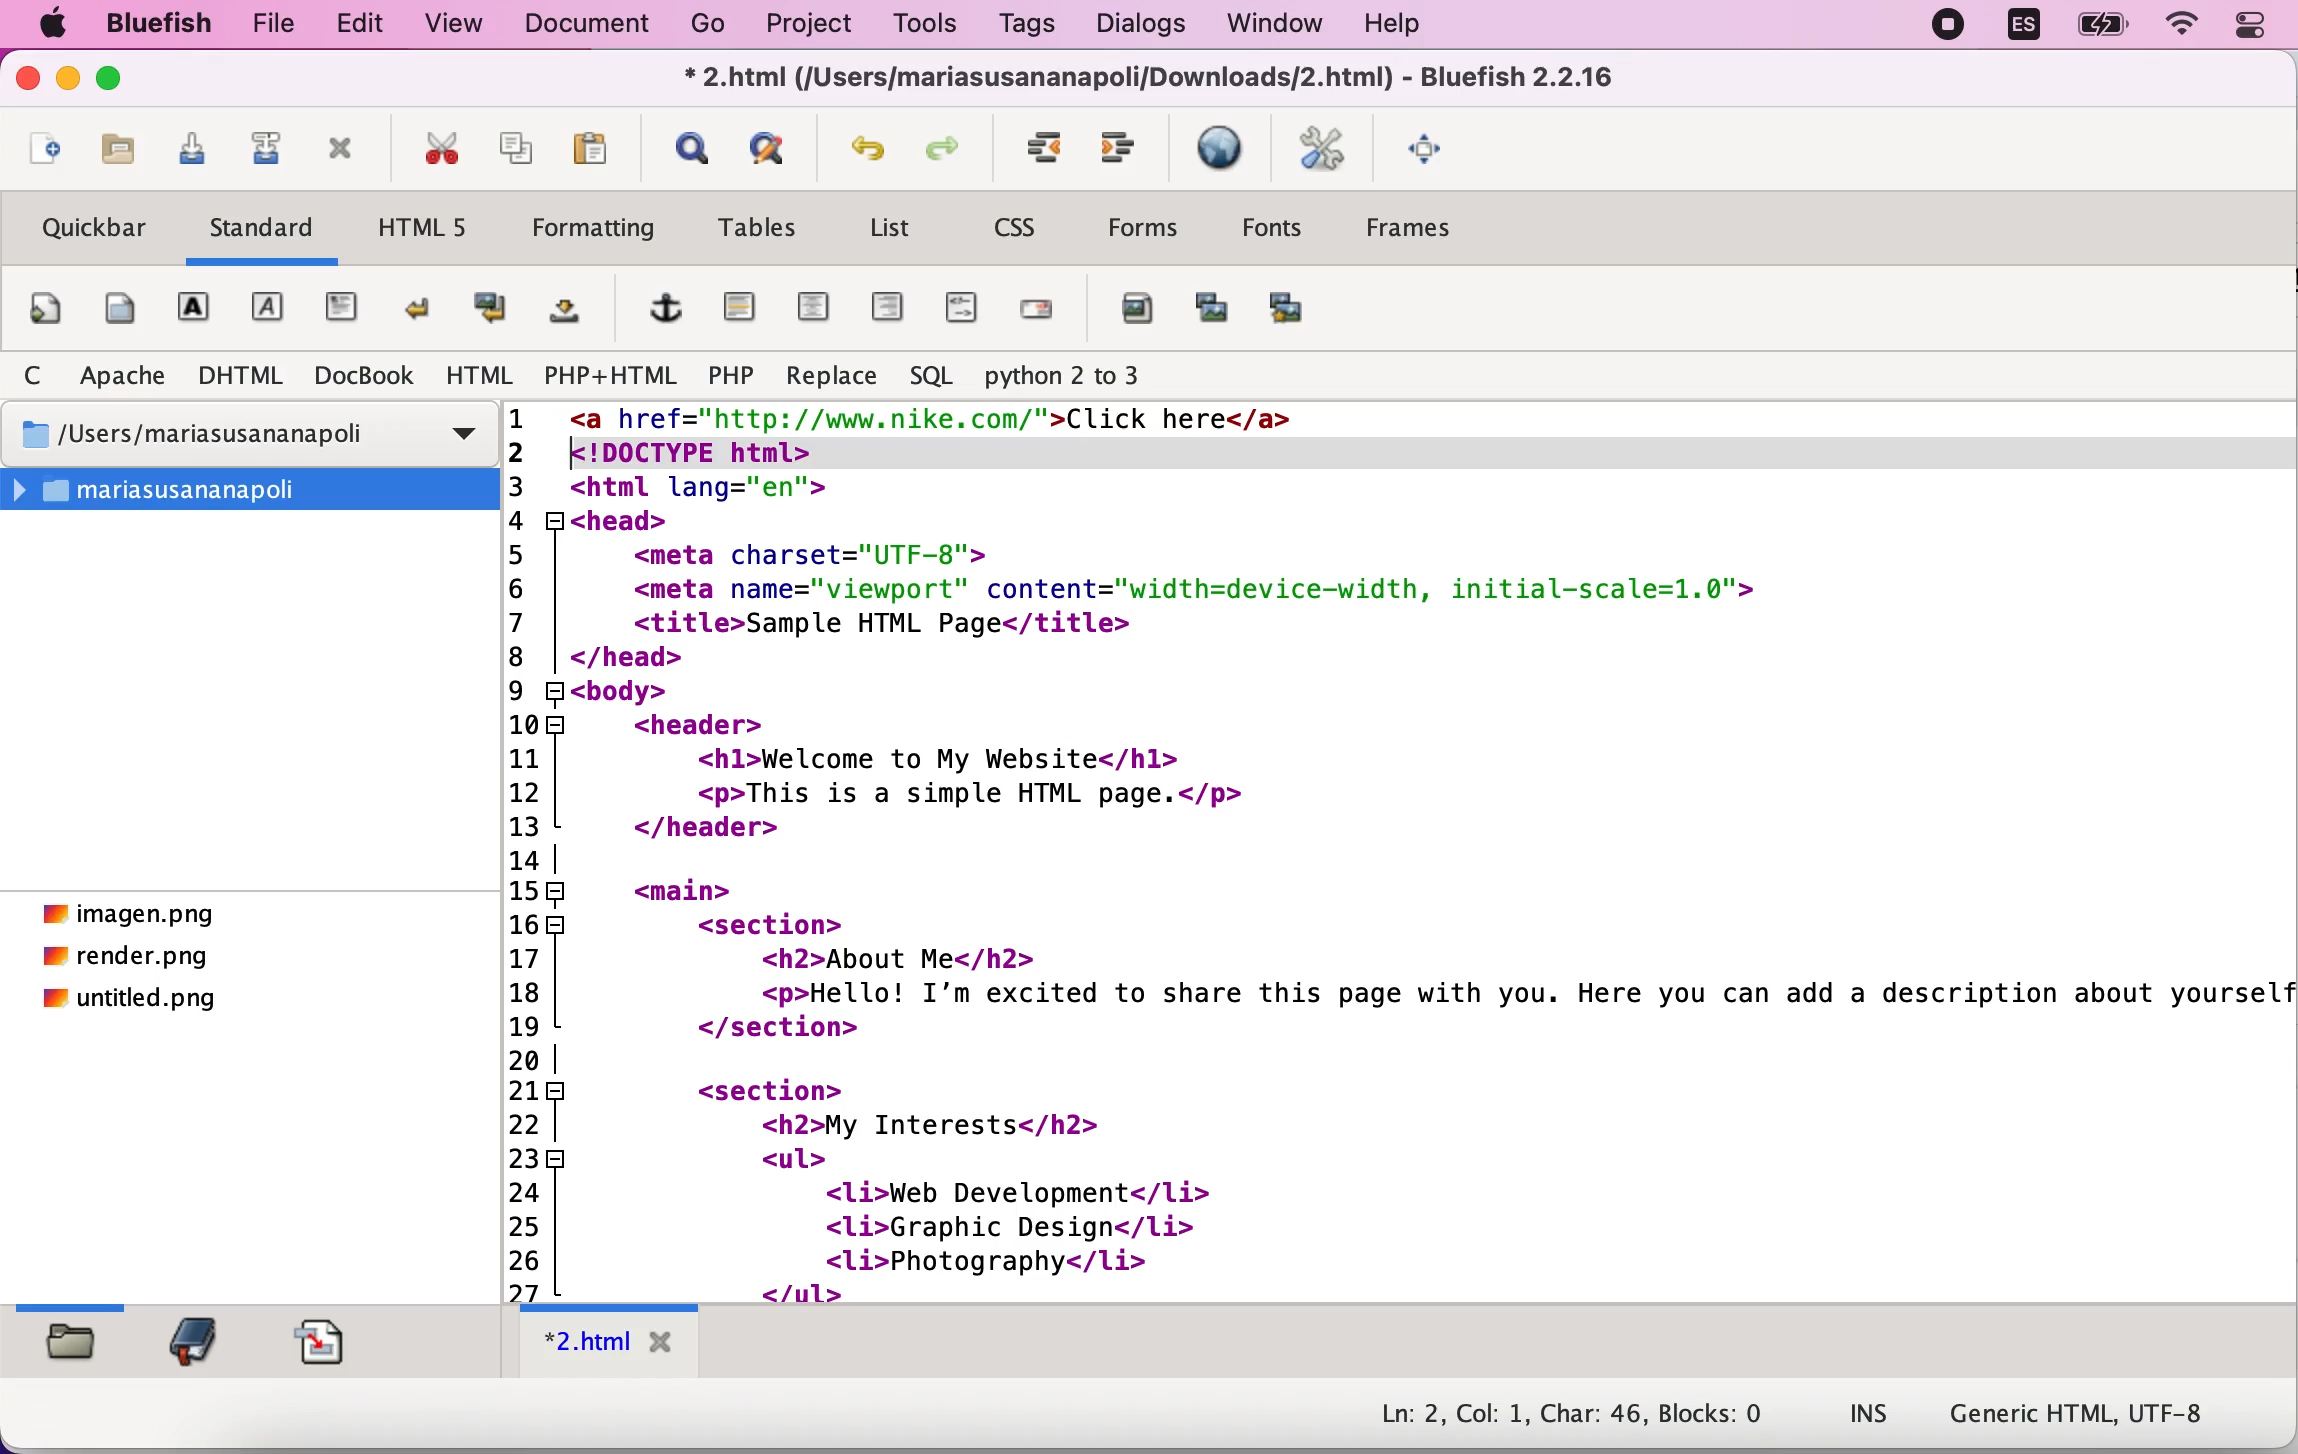  Describe the element at coordinates (593, 224) in the screenshot. I see `formatting` at that location.